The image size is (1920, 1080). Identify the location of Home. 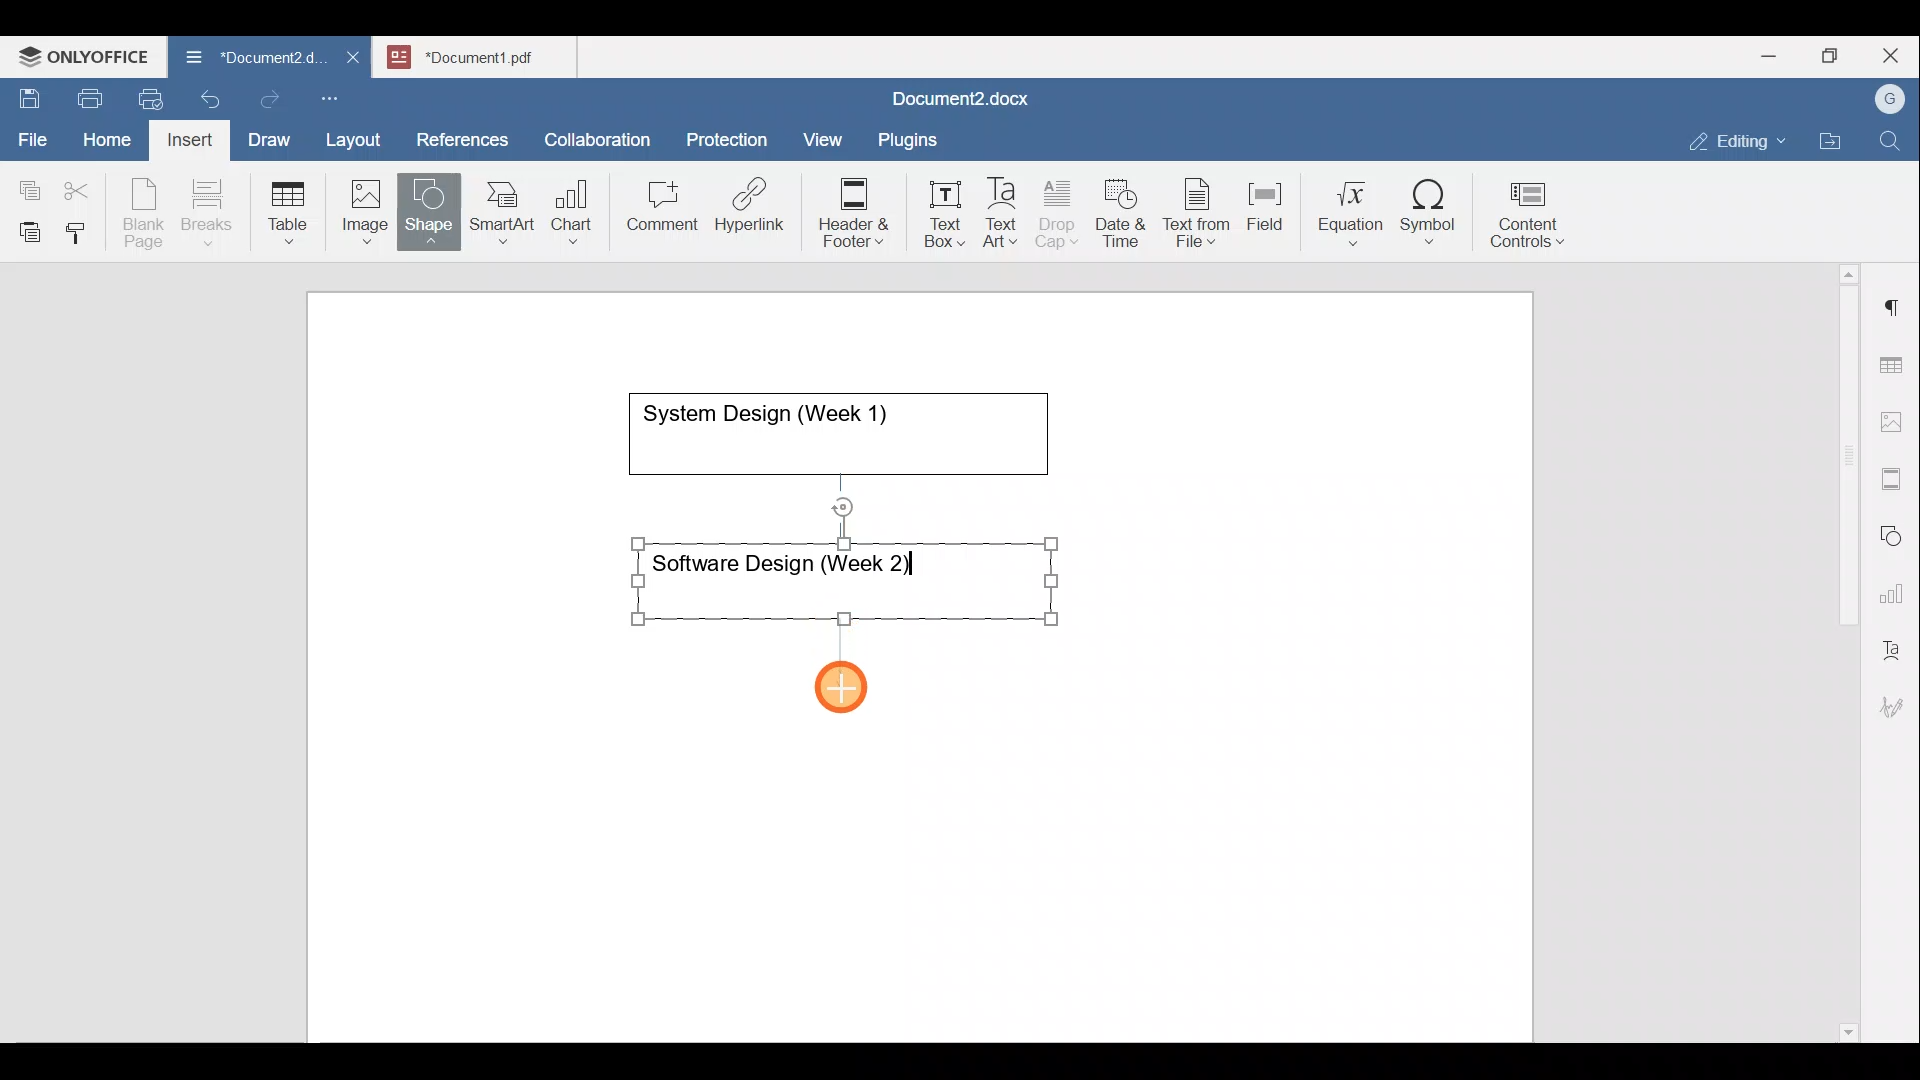
(108, 138).